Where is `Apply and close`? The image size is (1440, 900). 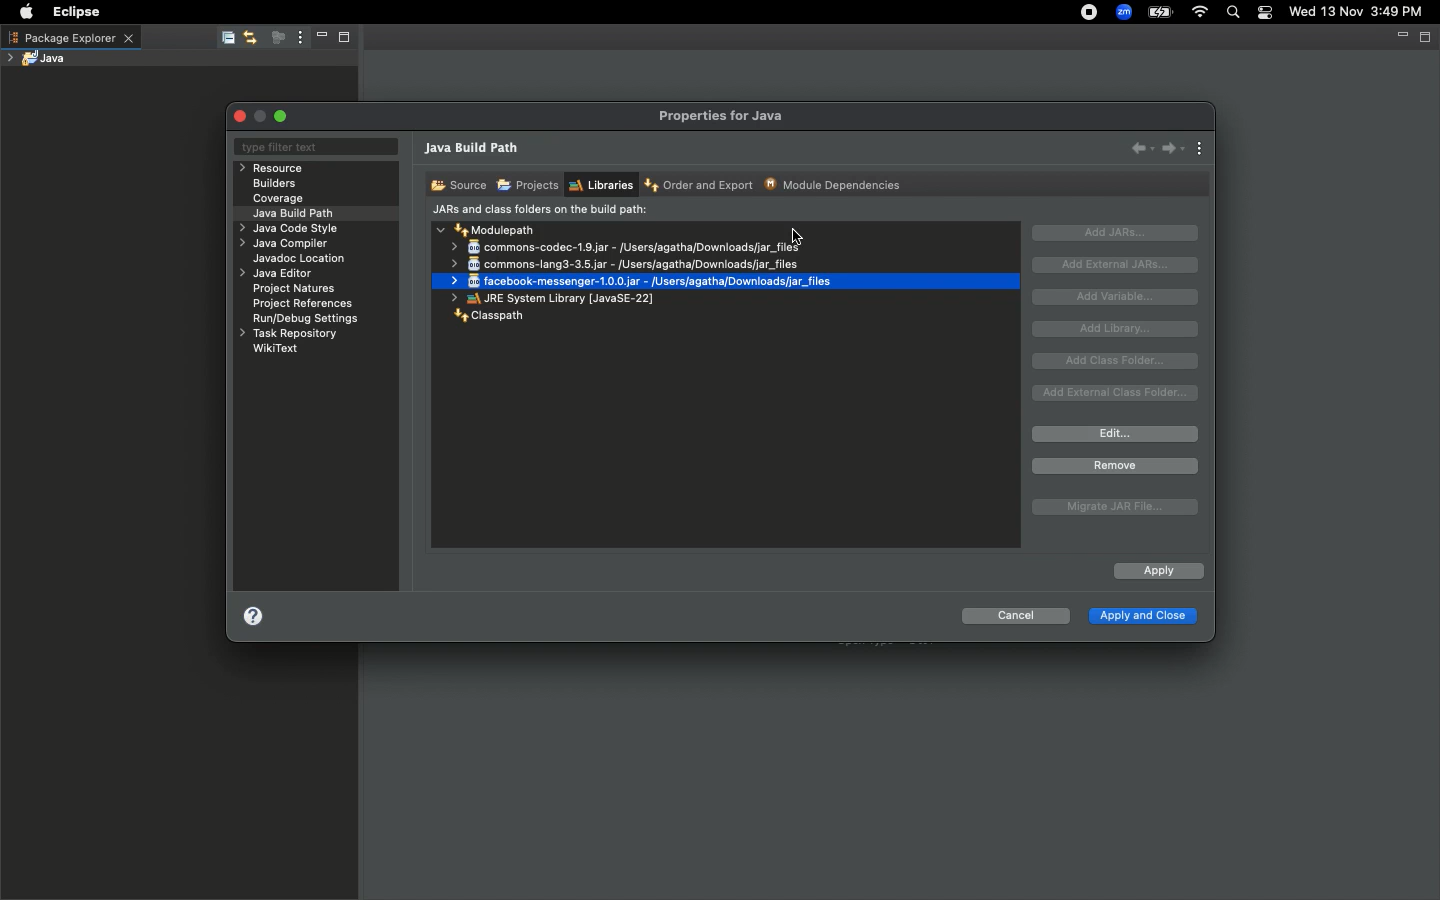
Apply and close is located at coordinates (1141, 618).